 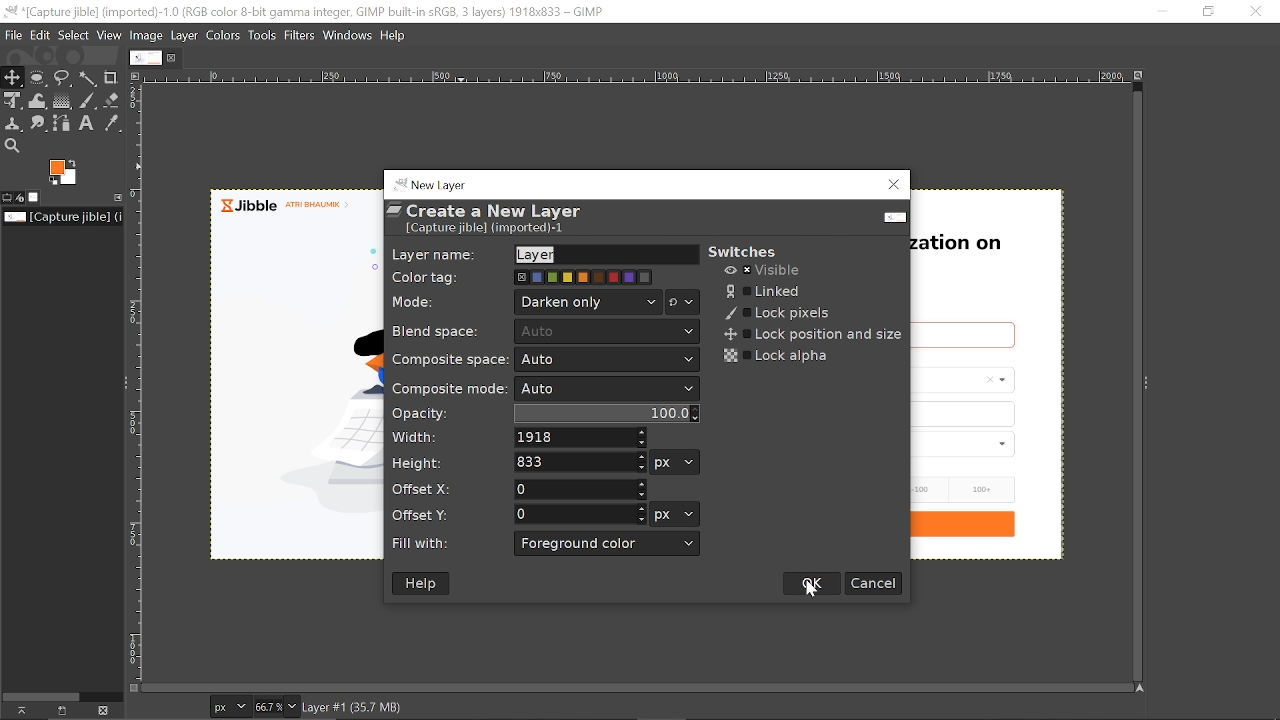 I want to click on Access this image's menu, so click(x=134, y=75).